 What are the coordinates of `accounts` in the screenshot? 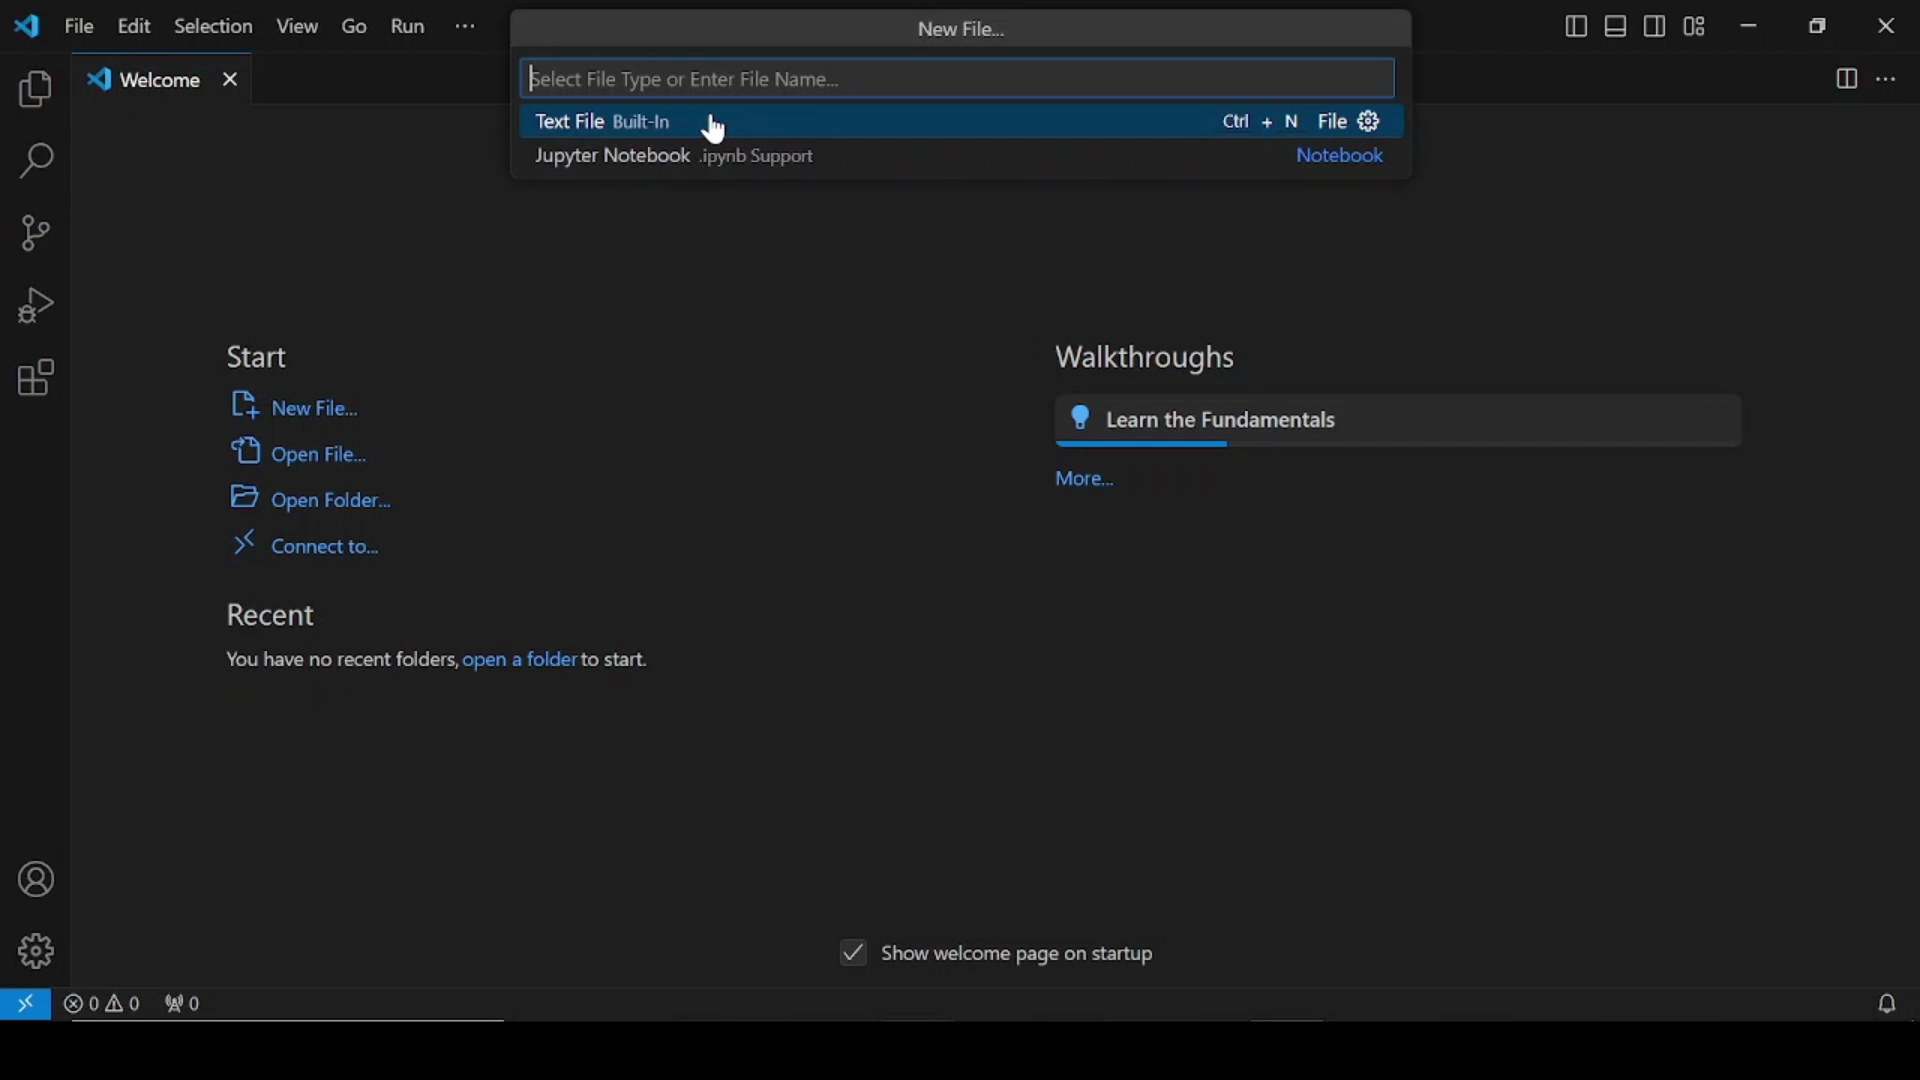 It's located at (36, 881).